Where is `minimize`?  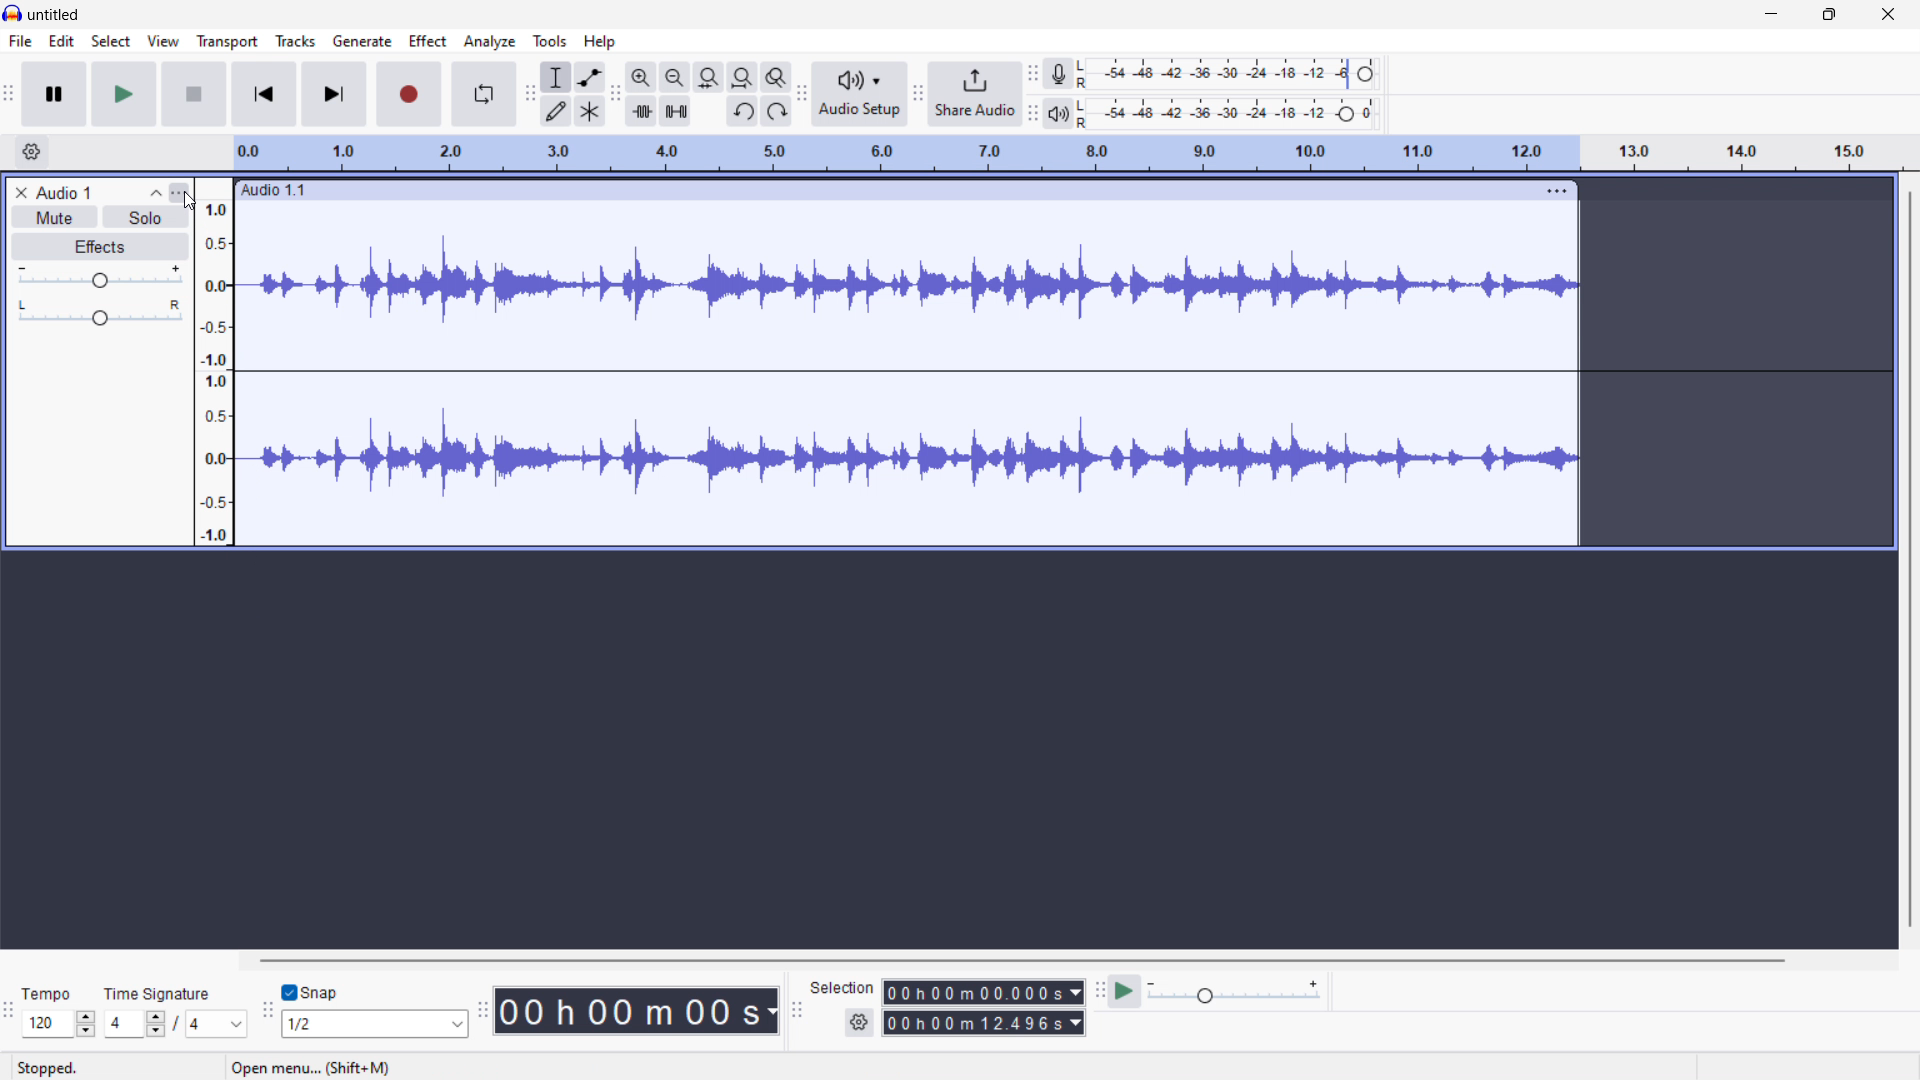
minimize is located at coordinates (1770, 15).